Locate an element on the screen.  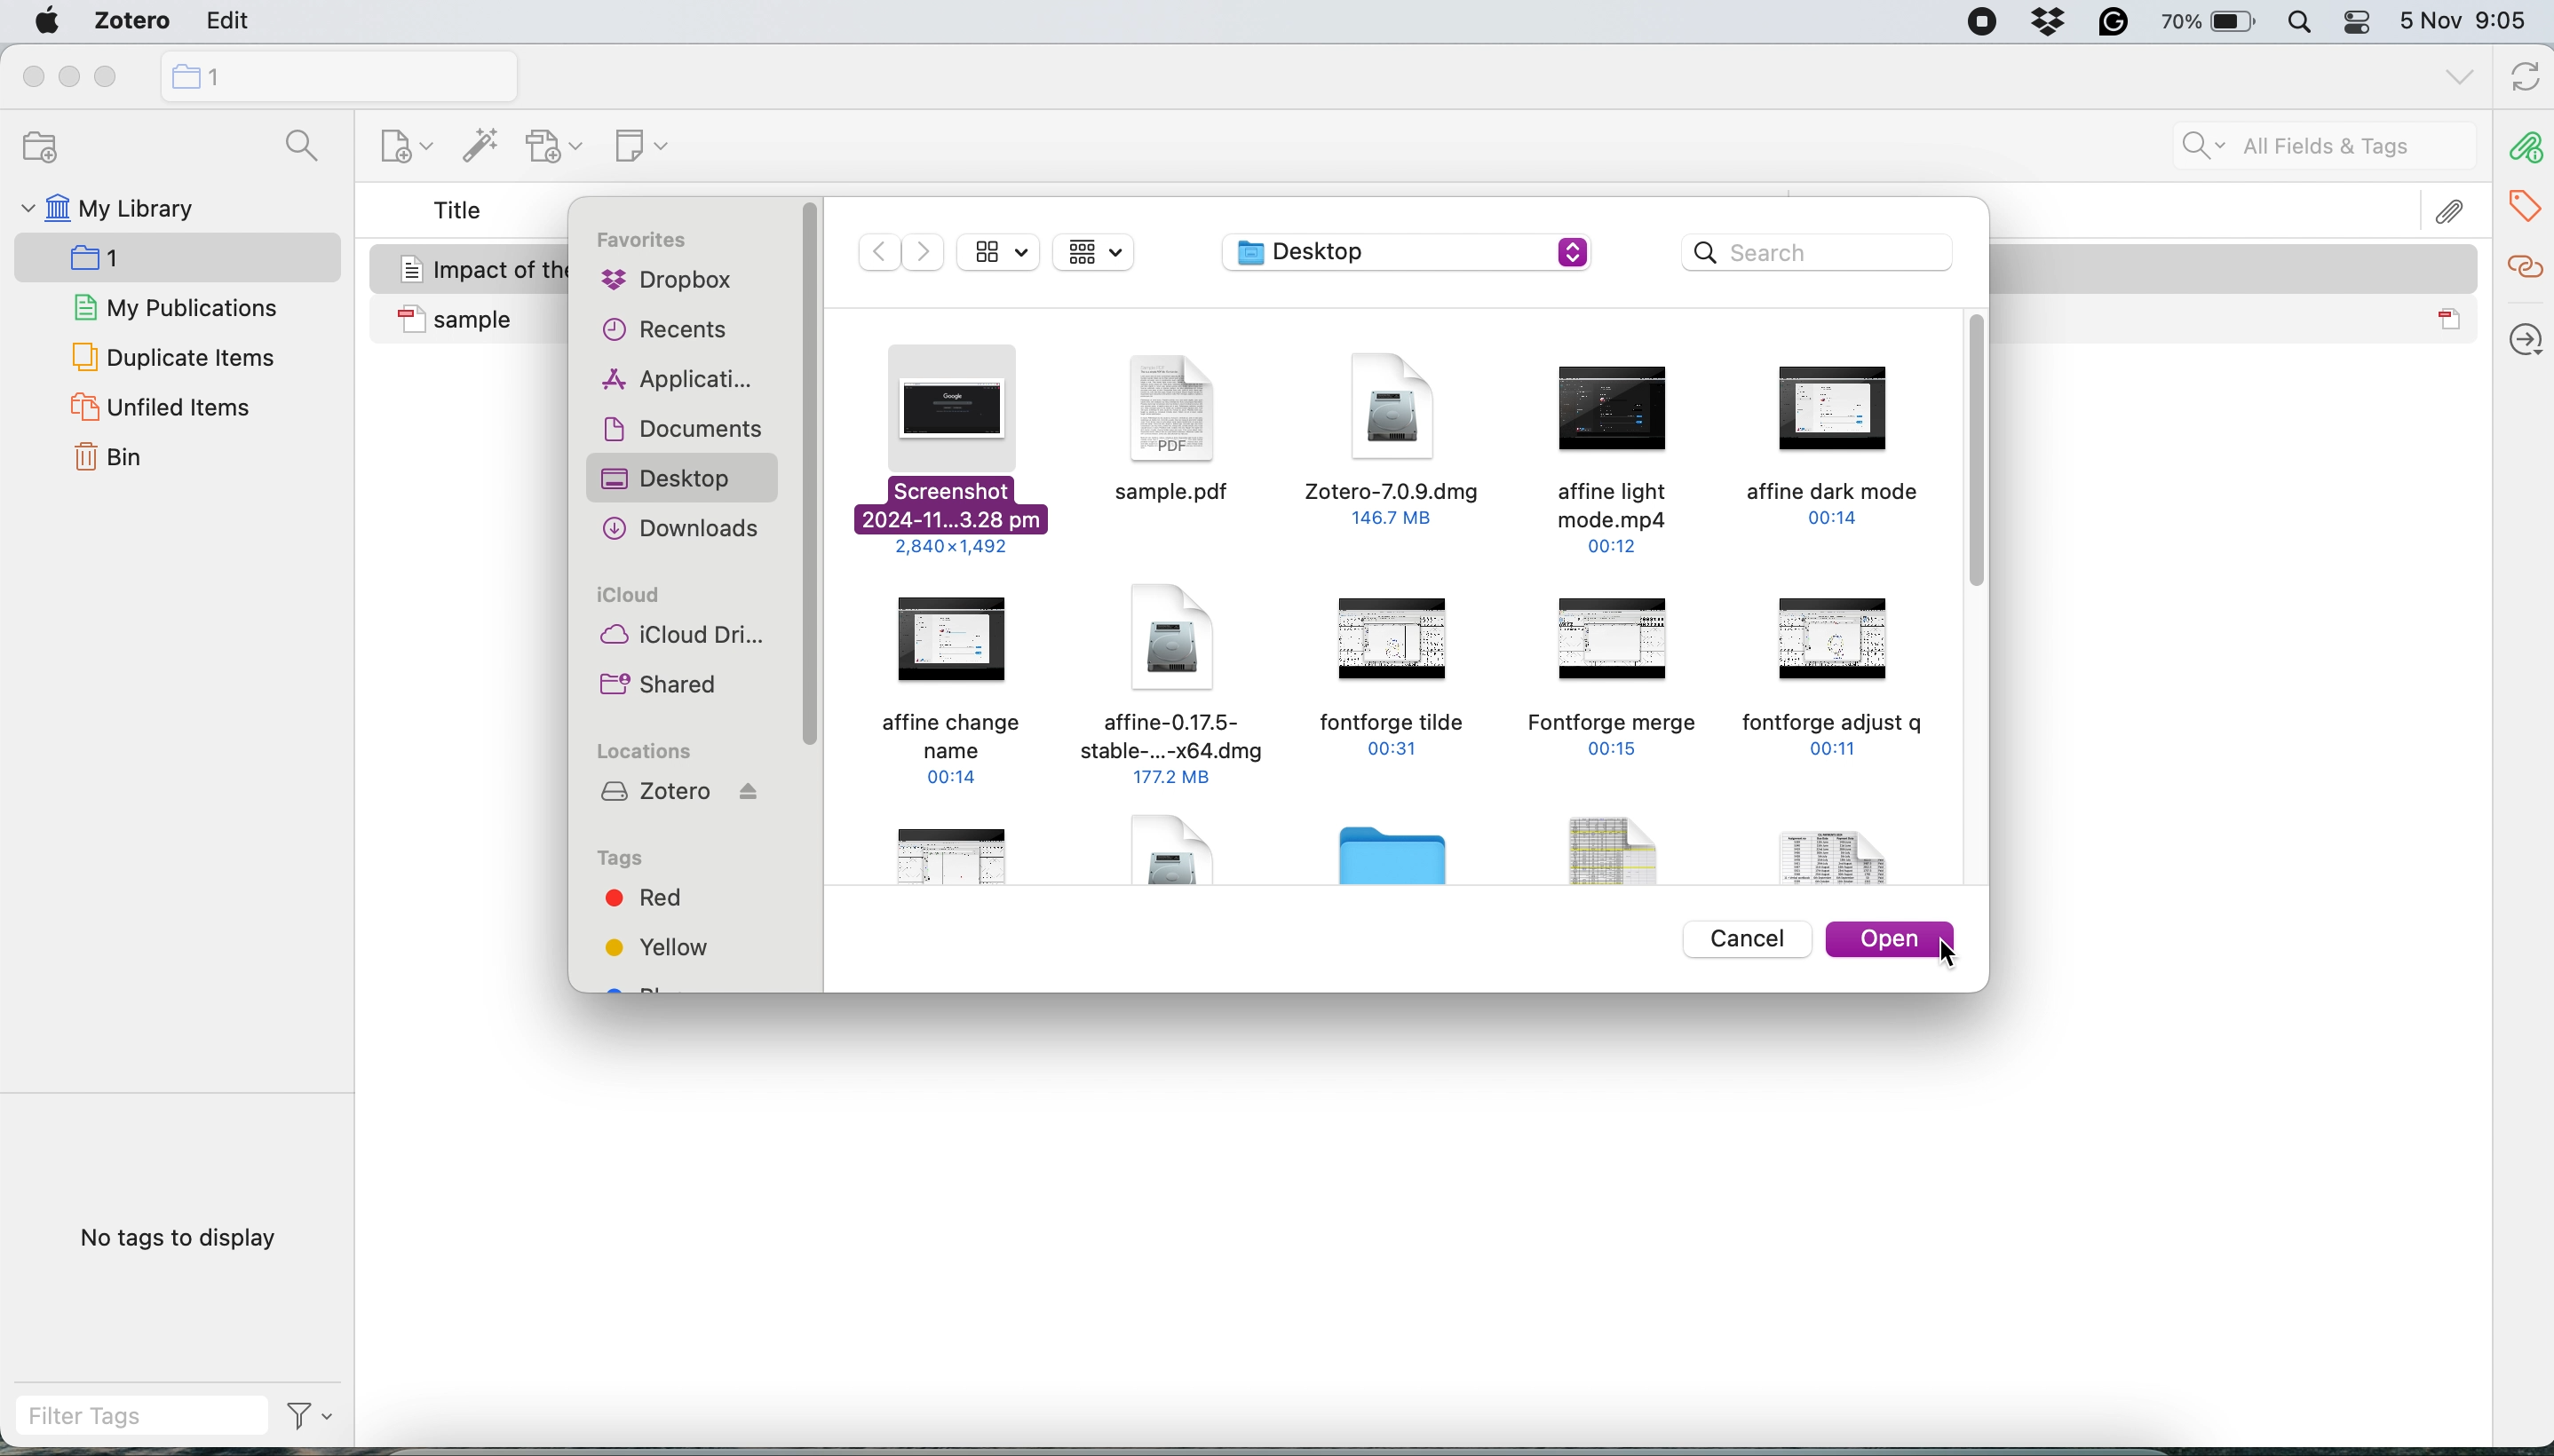
new collection is located at coordinates (336, 75).